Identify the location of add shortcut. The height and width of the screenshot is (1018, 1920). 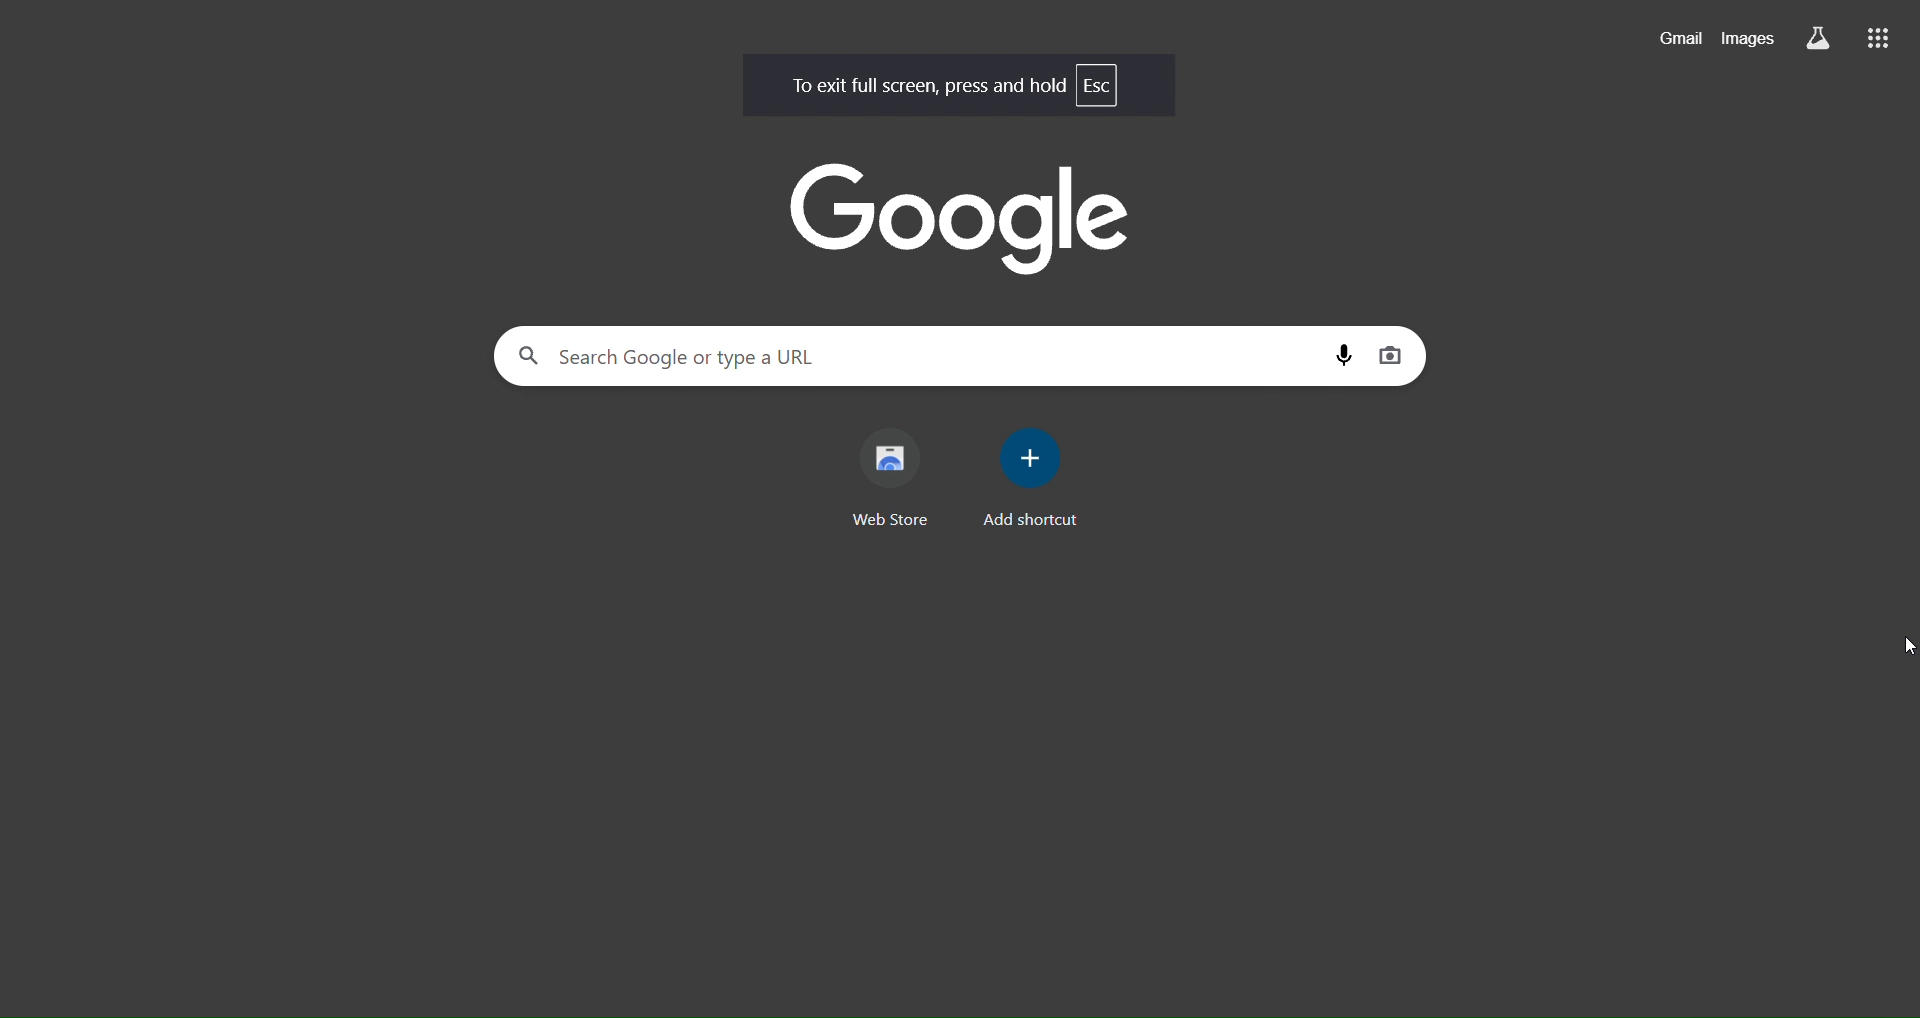
(1023, 475).